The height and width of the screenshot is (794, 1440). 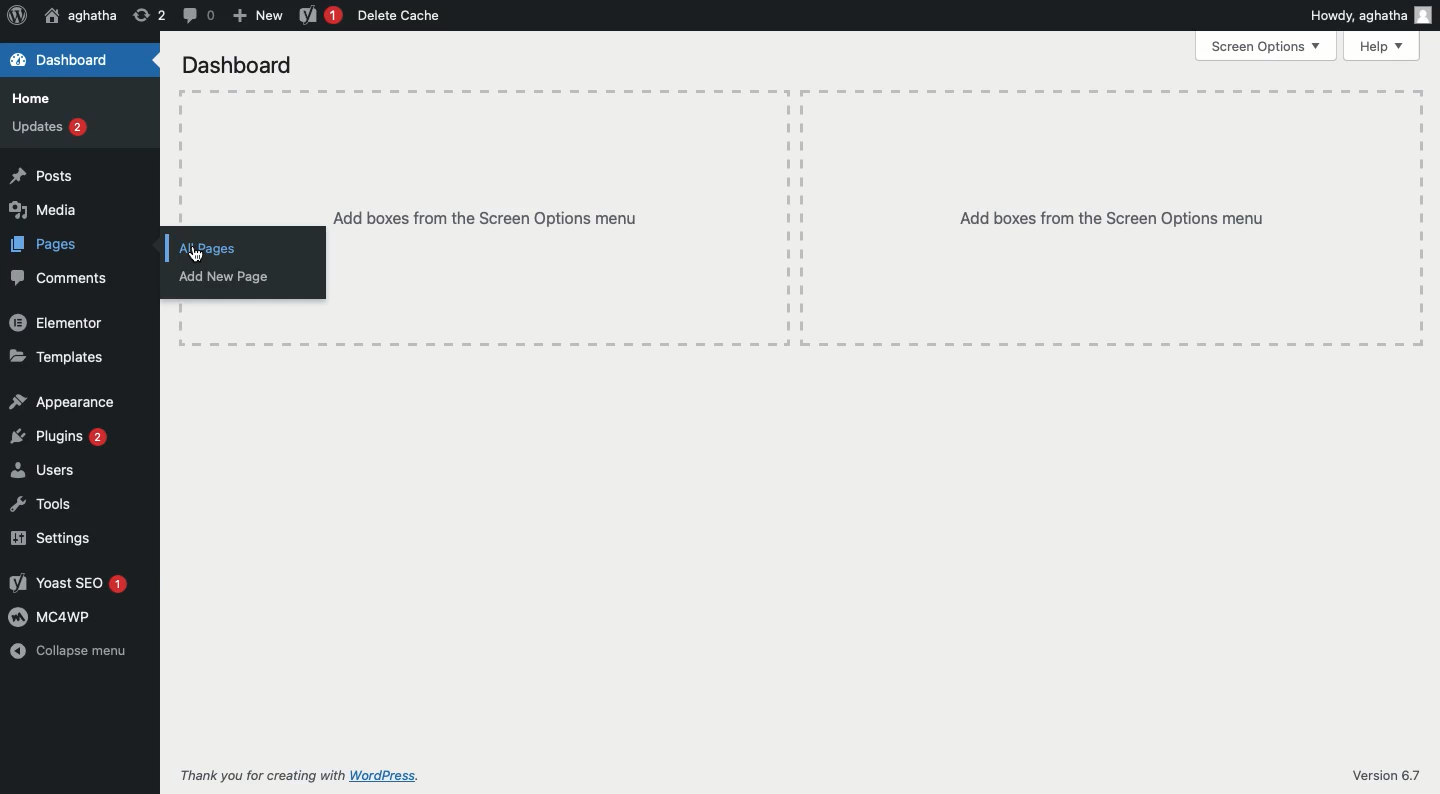 What do you see at coordinates (65, 537) in the screenshot?
I see `Settings` at bounding box center [65, 537].